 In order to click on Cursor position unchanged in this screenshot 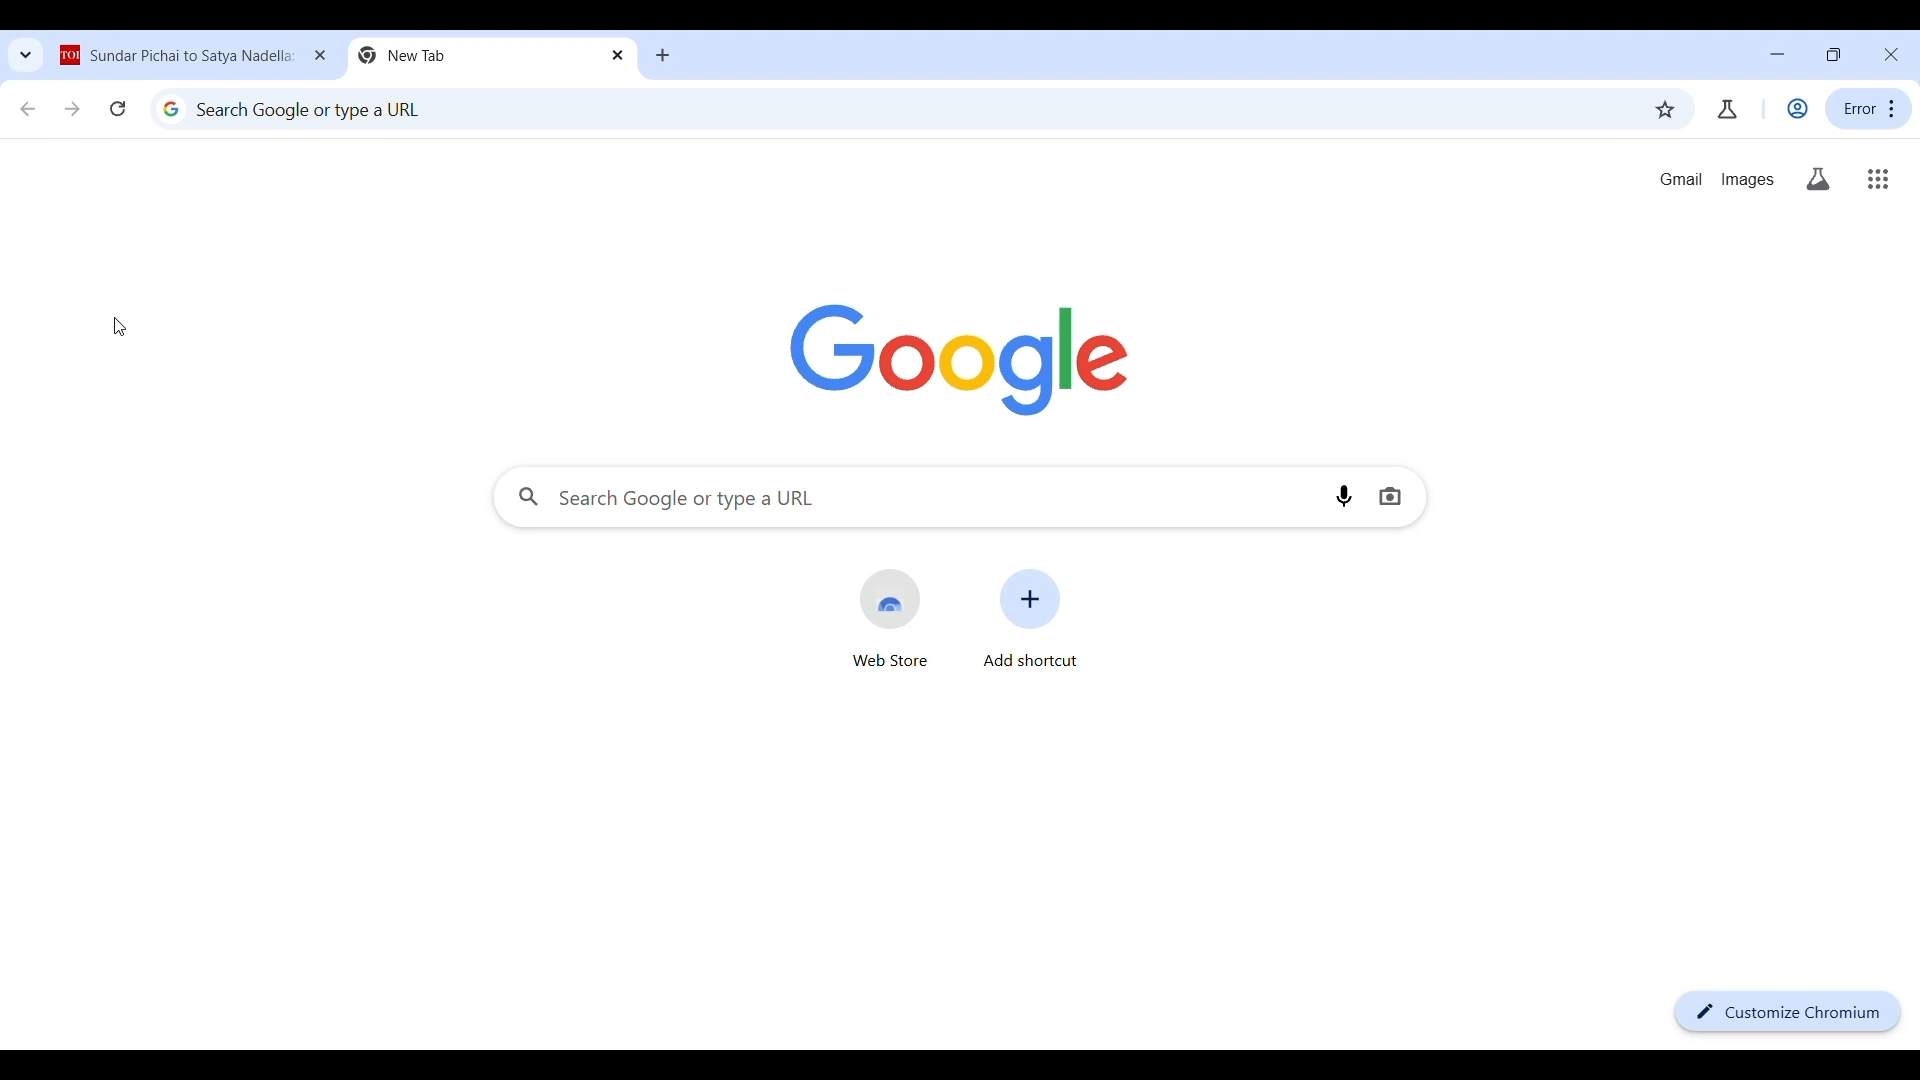, I will do `click(119, 326)`.